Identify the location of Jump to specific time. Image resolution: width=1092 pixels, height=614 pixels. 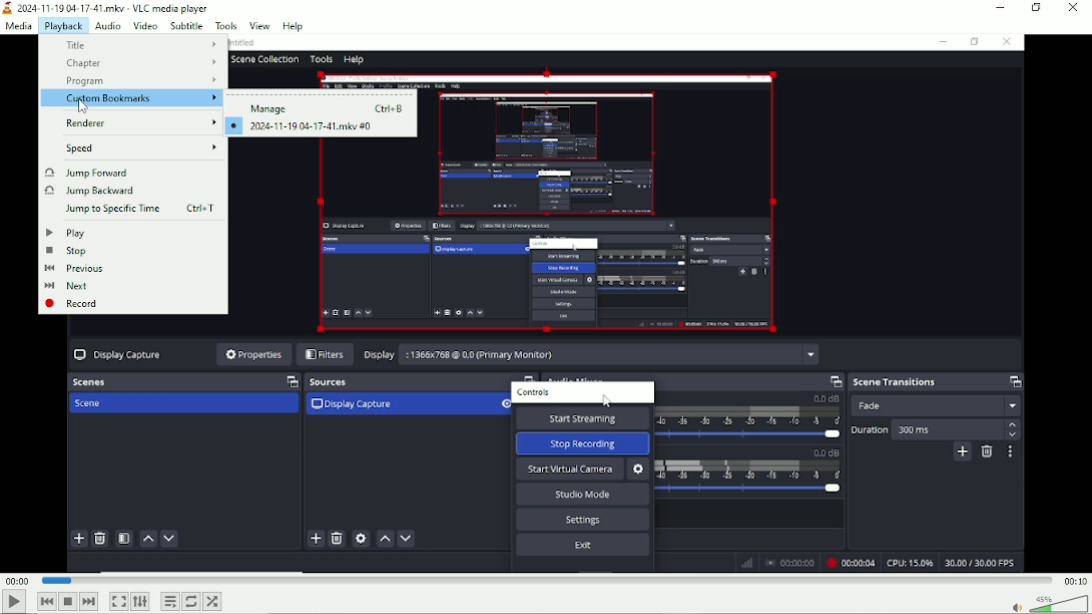
(137, 209).